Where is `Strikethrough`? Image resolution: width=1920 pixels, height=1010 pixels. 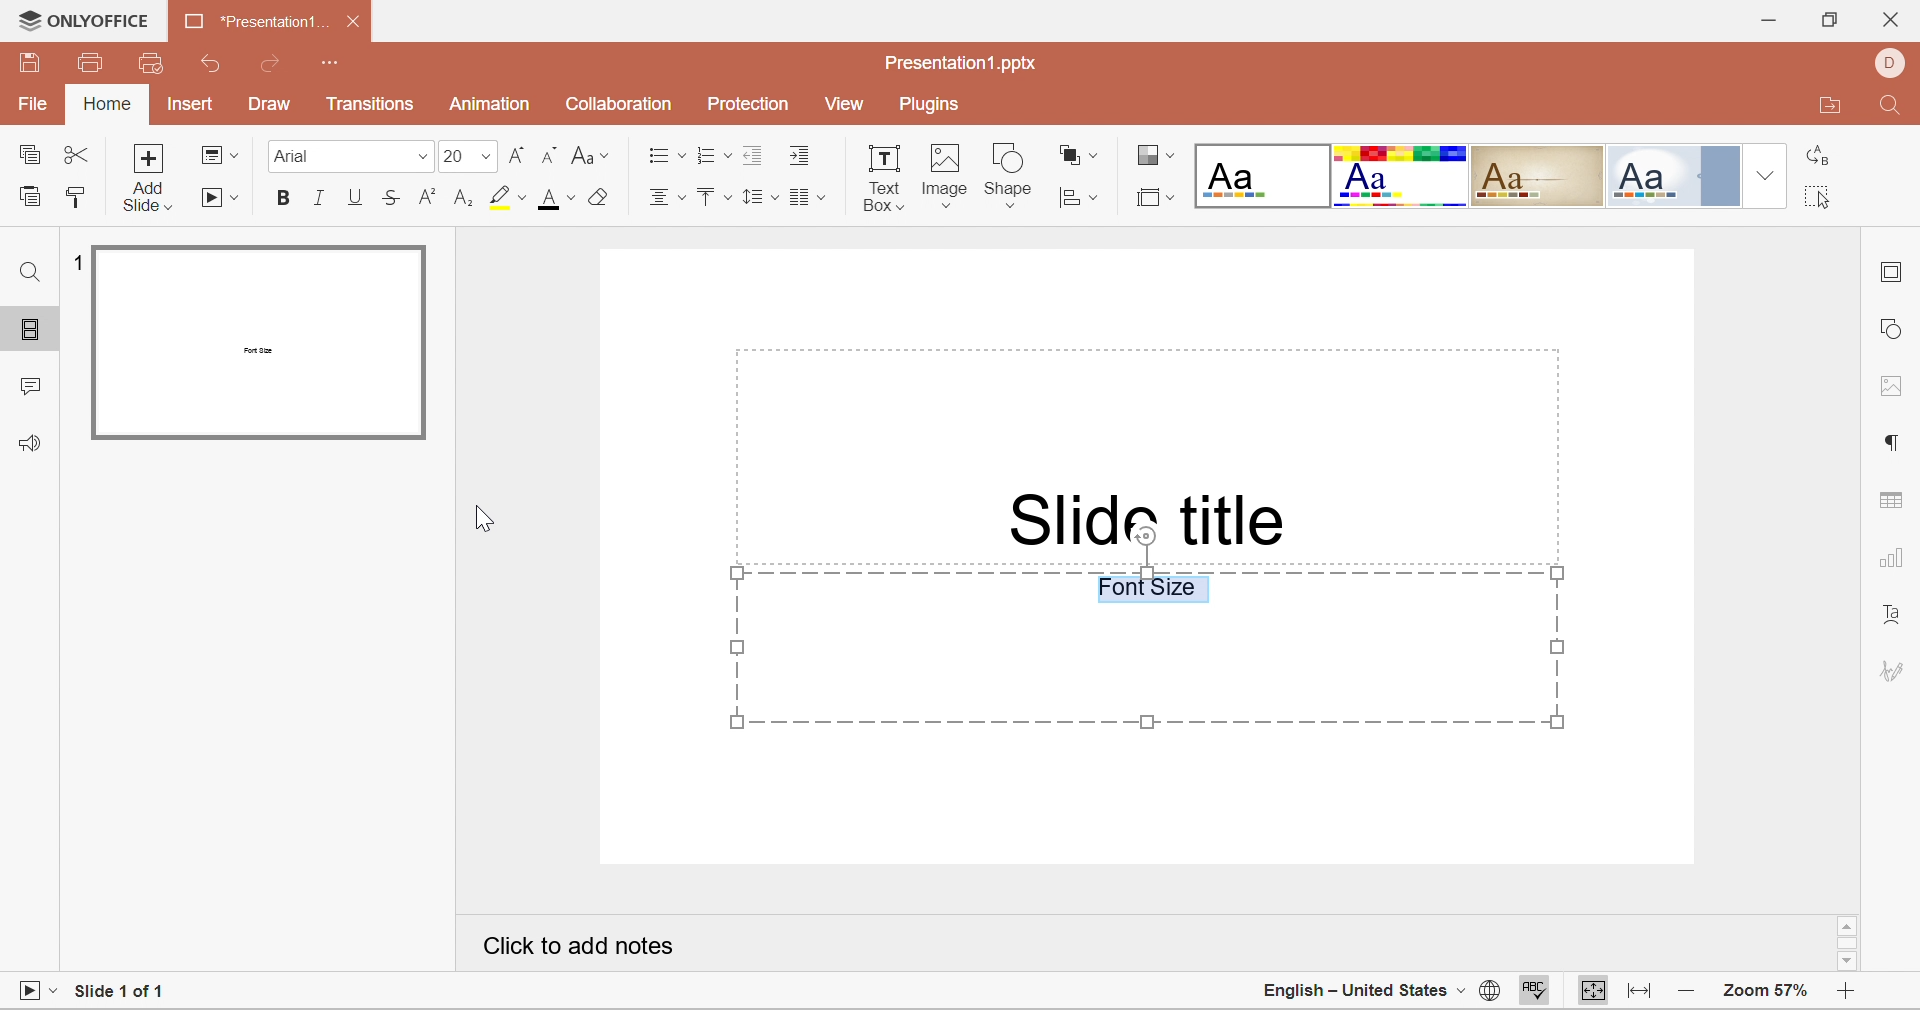
Strikethrough is located at coordinates (393, 193).